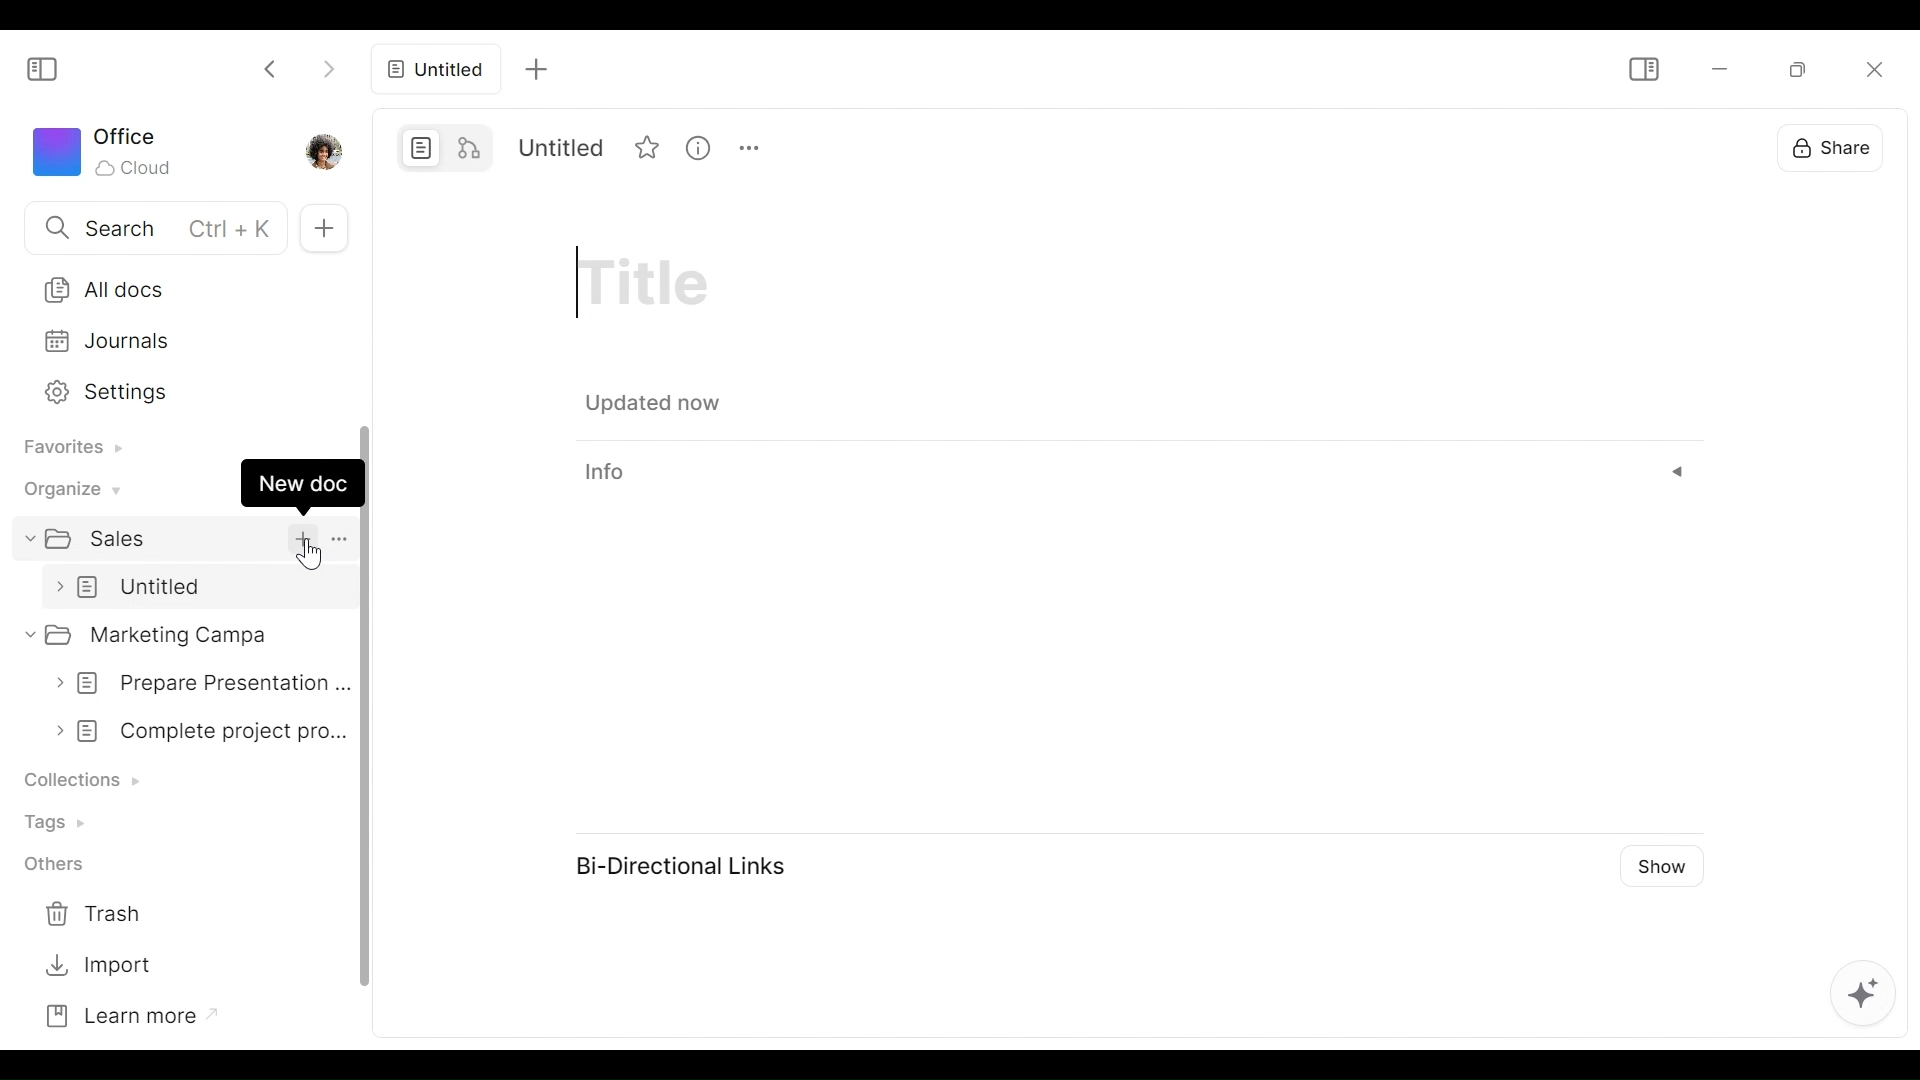  What do you see at coordinates (177, 289) in the screenshot?
I see `All Docs` at bounding box center [177, 289].